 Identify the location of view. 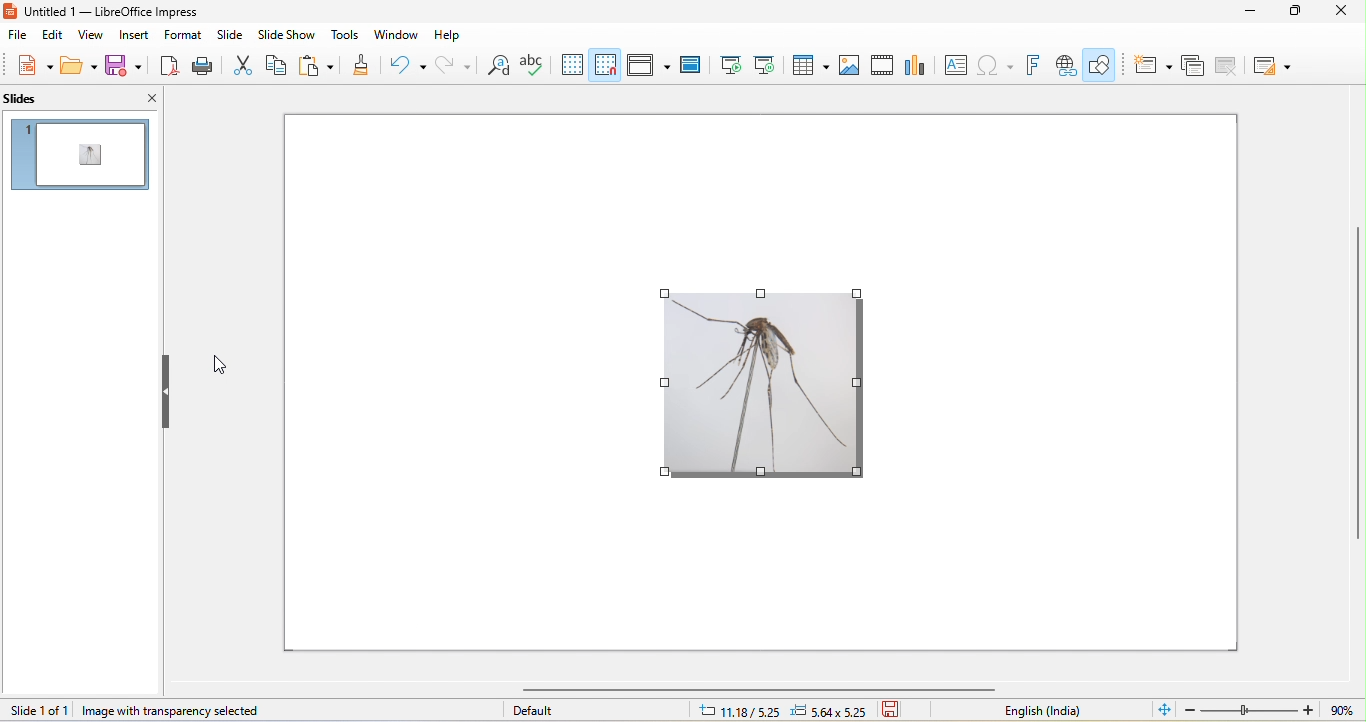
(92, 35).